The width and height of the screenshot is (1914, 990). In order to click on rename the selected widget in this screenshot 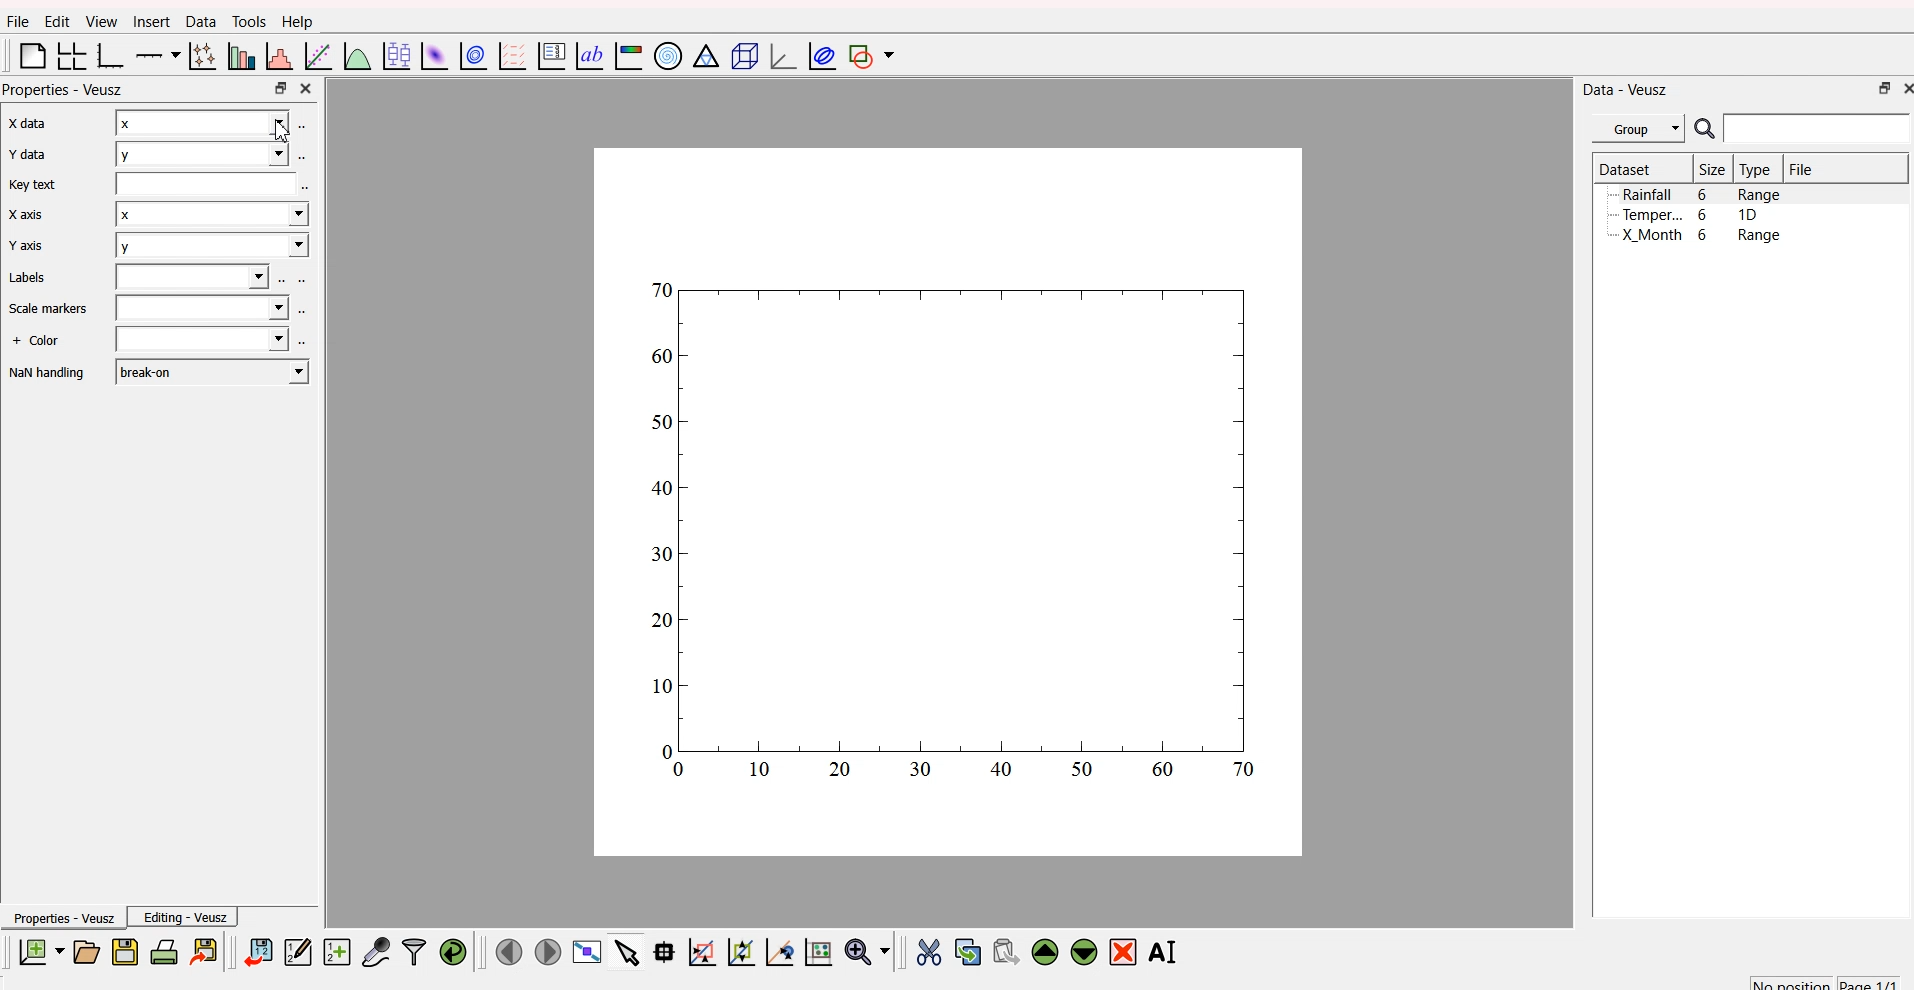, I will do `click(1166, 951)`.